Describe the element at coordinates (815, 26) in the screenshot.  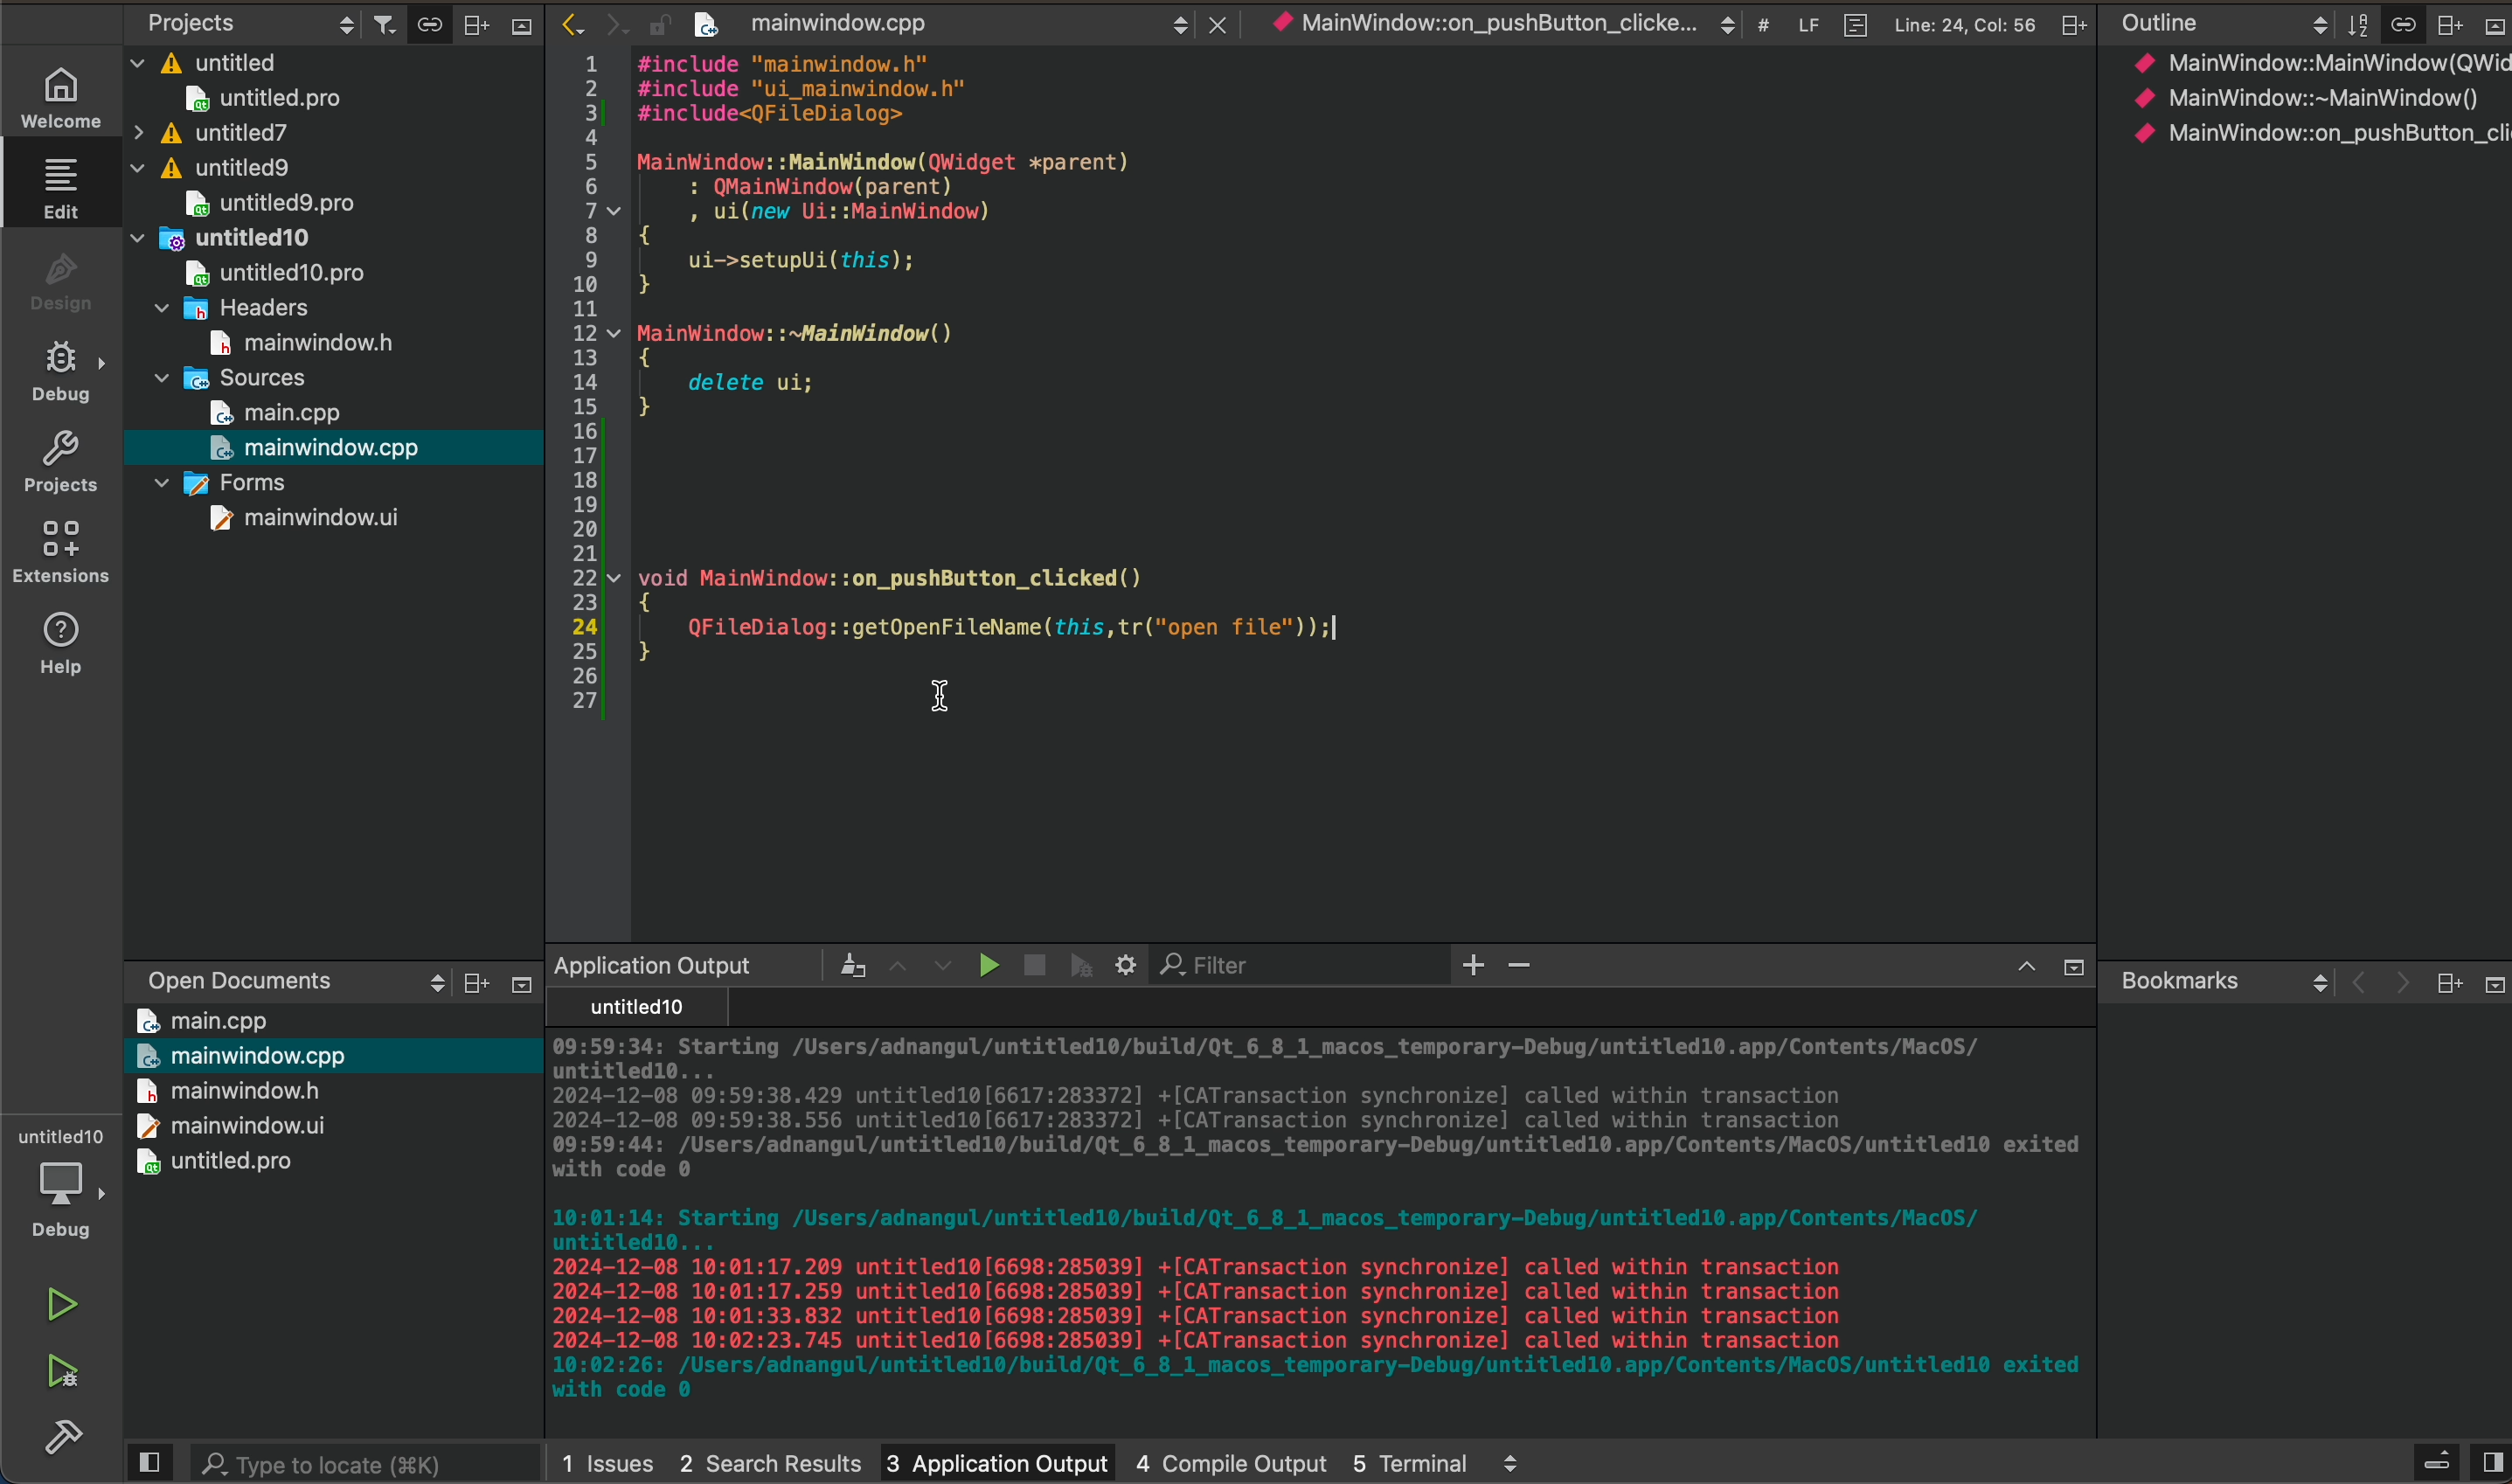
I see `mainwindow.cpp` at that location.